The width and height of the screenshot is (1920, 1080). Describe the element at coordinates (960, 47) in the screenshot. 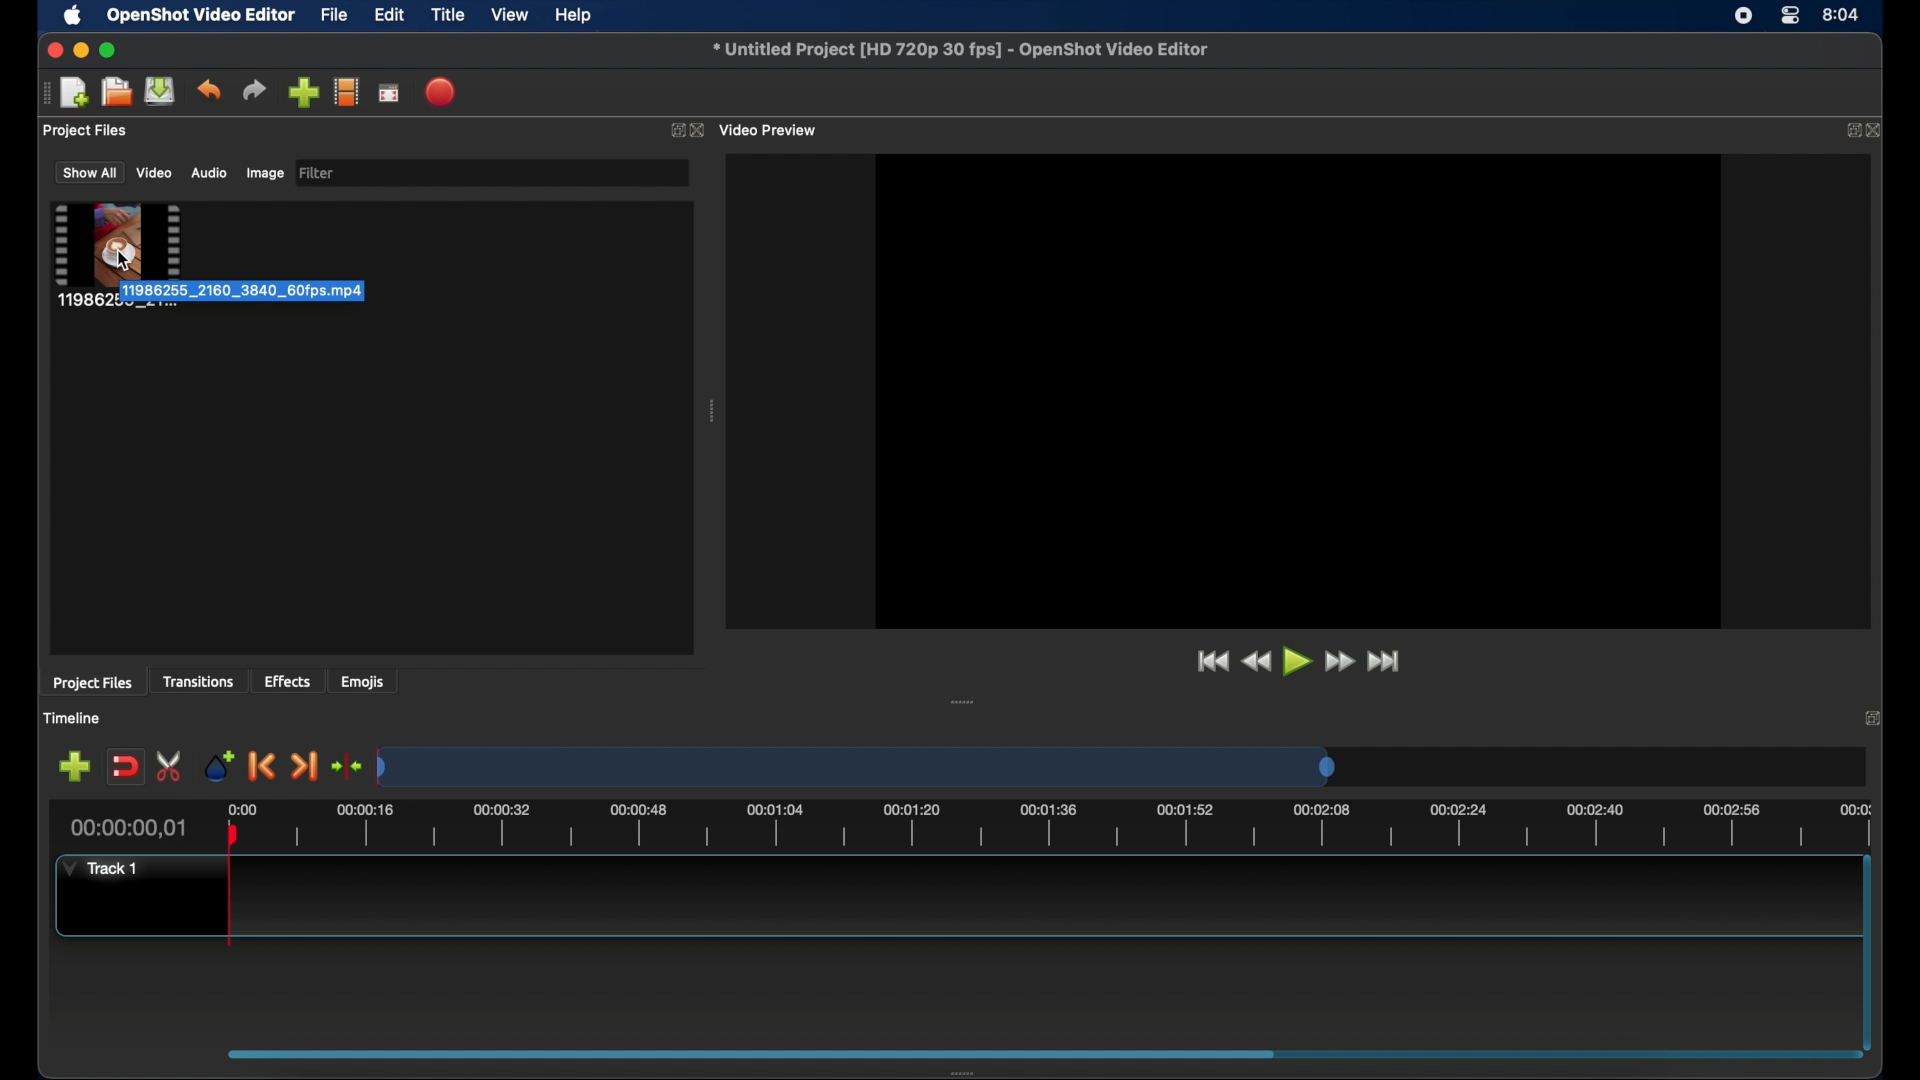

I see `file name` at that location.